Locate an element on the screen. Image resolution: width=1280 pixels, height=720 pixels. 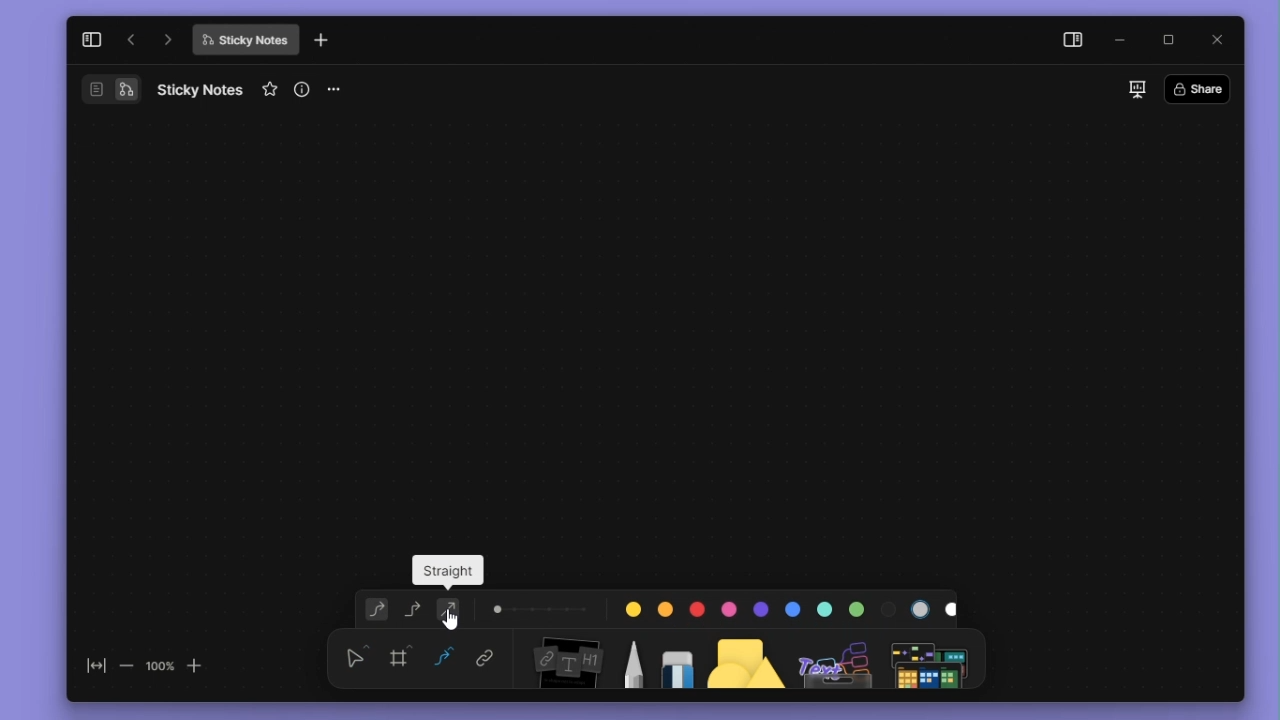
file name is located at coordinates (200, 89).